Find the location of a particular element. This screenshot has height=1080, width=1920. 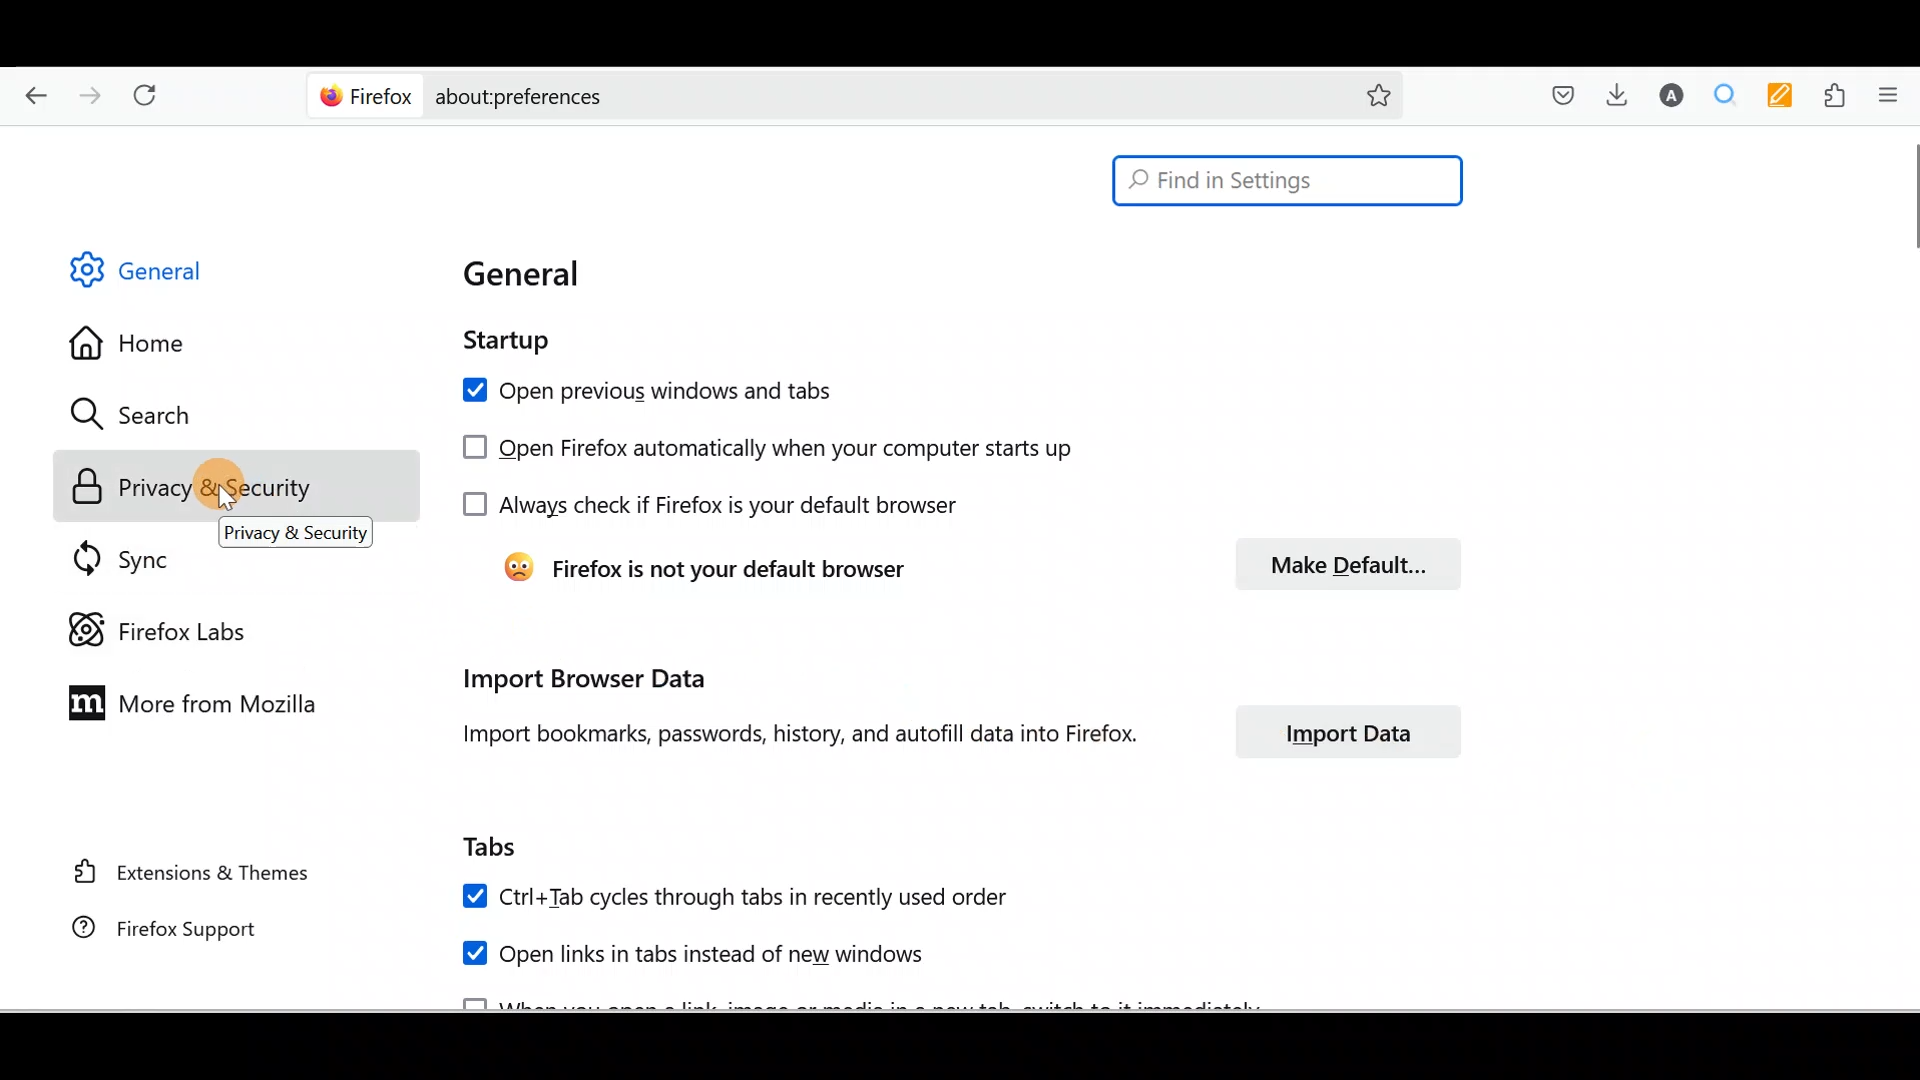

More from Mozilla is located at coordinates (196, 708).